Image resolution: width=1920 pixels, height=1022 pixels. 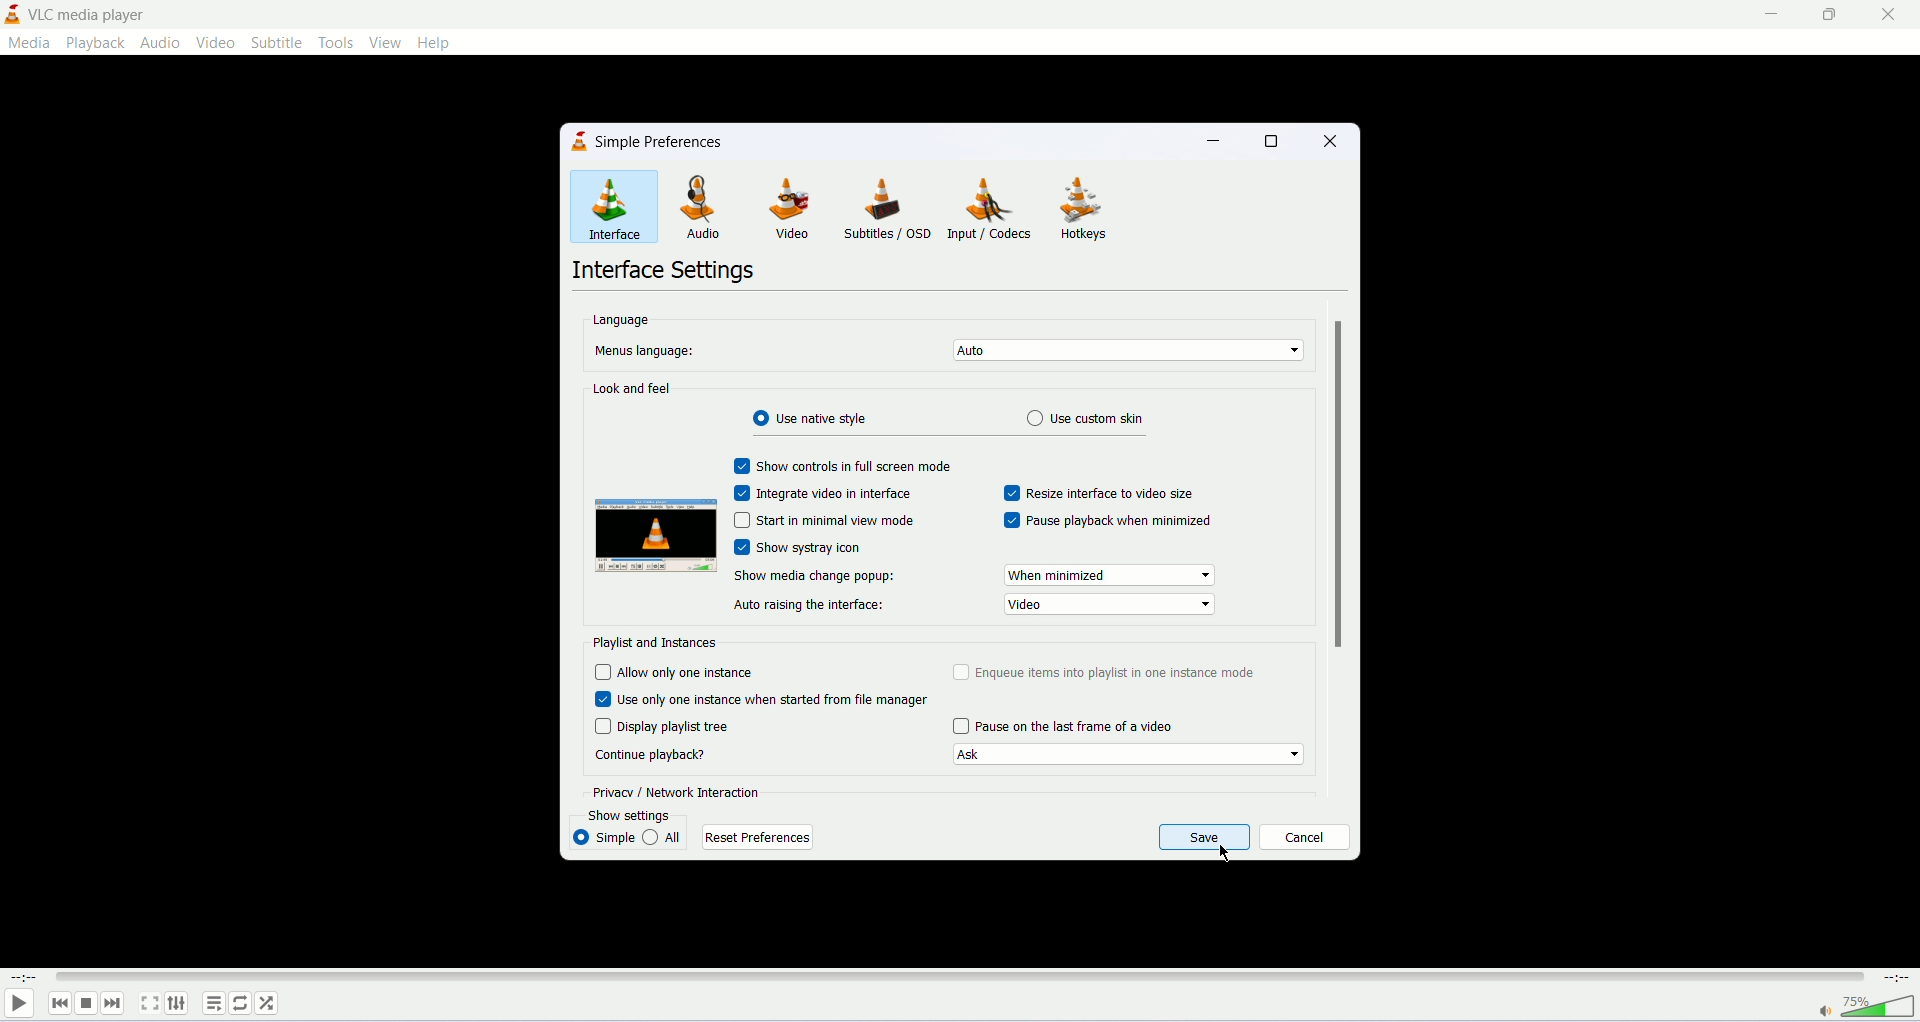 What do you see at coordinates (812, 419) in the screenshot?
I see `use native style` at bounding box center [812, 419].